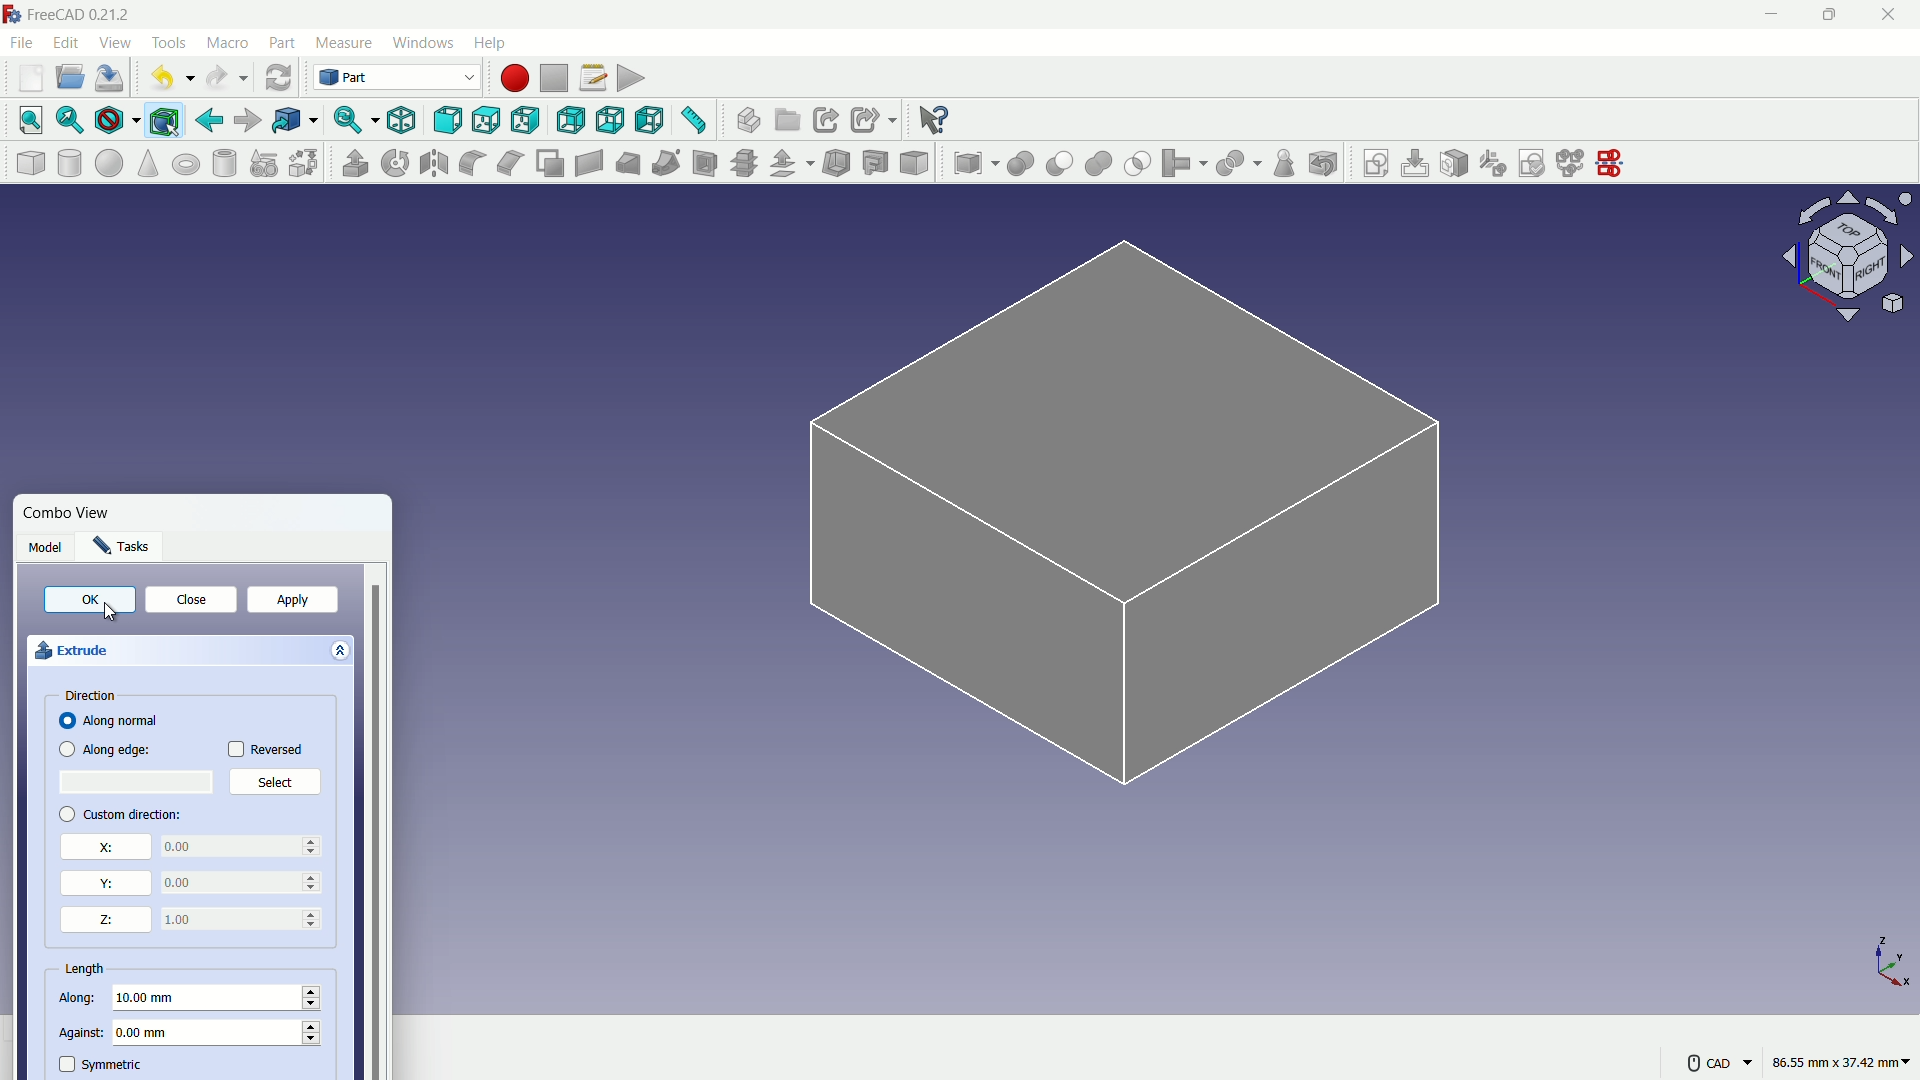 The height and width of the screenshot is (1080, 1920). Describe the element at coordinates (354, 118) in the screenshot. I see `sync view` at that location.